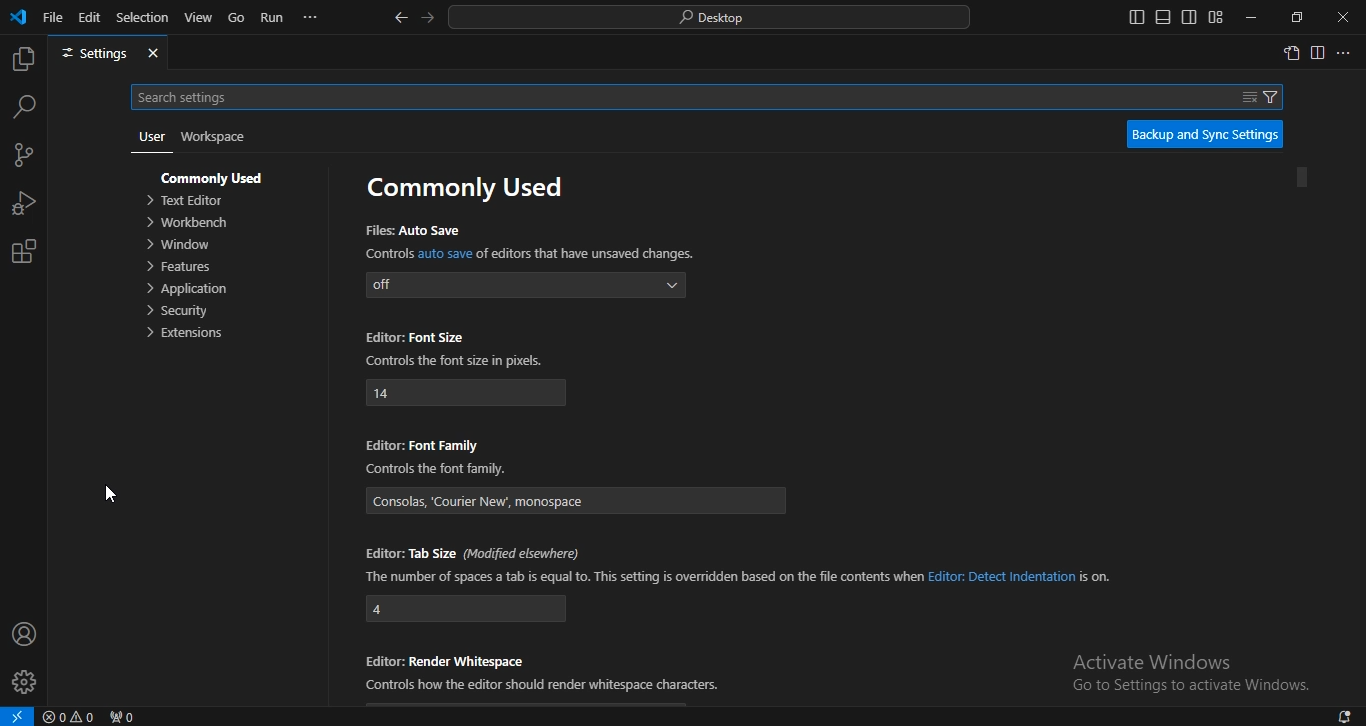 Image resolution: width=1366 pixels, height=726 pixels. I want to click on minimize, so click(1253, 16).